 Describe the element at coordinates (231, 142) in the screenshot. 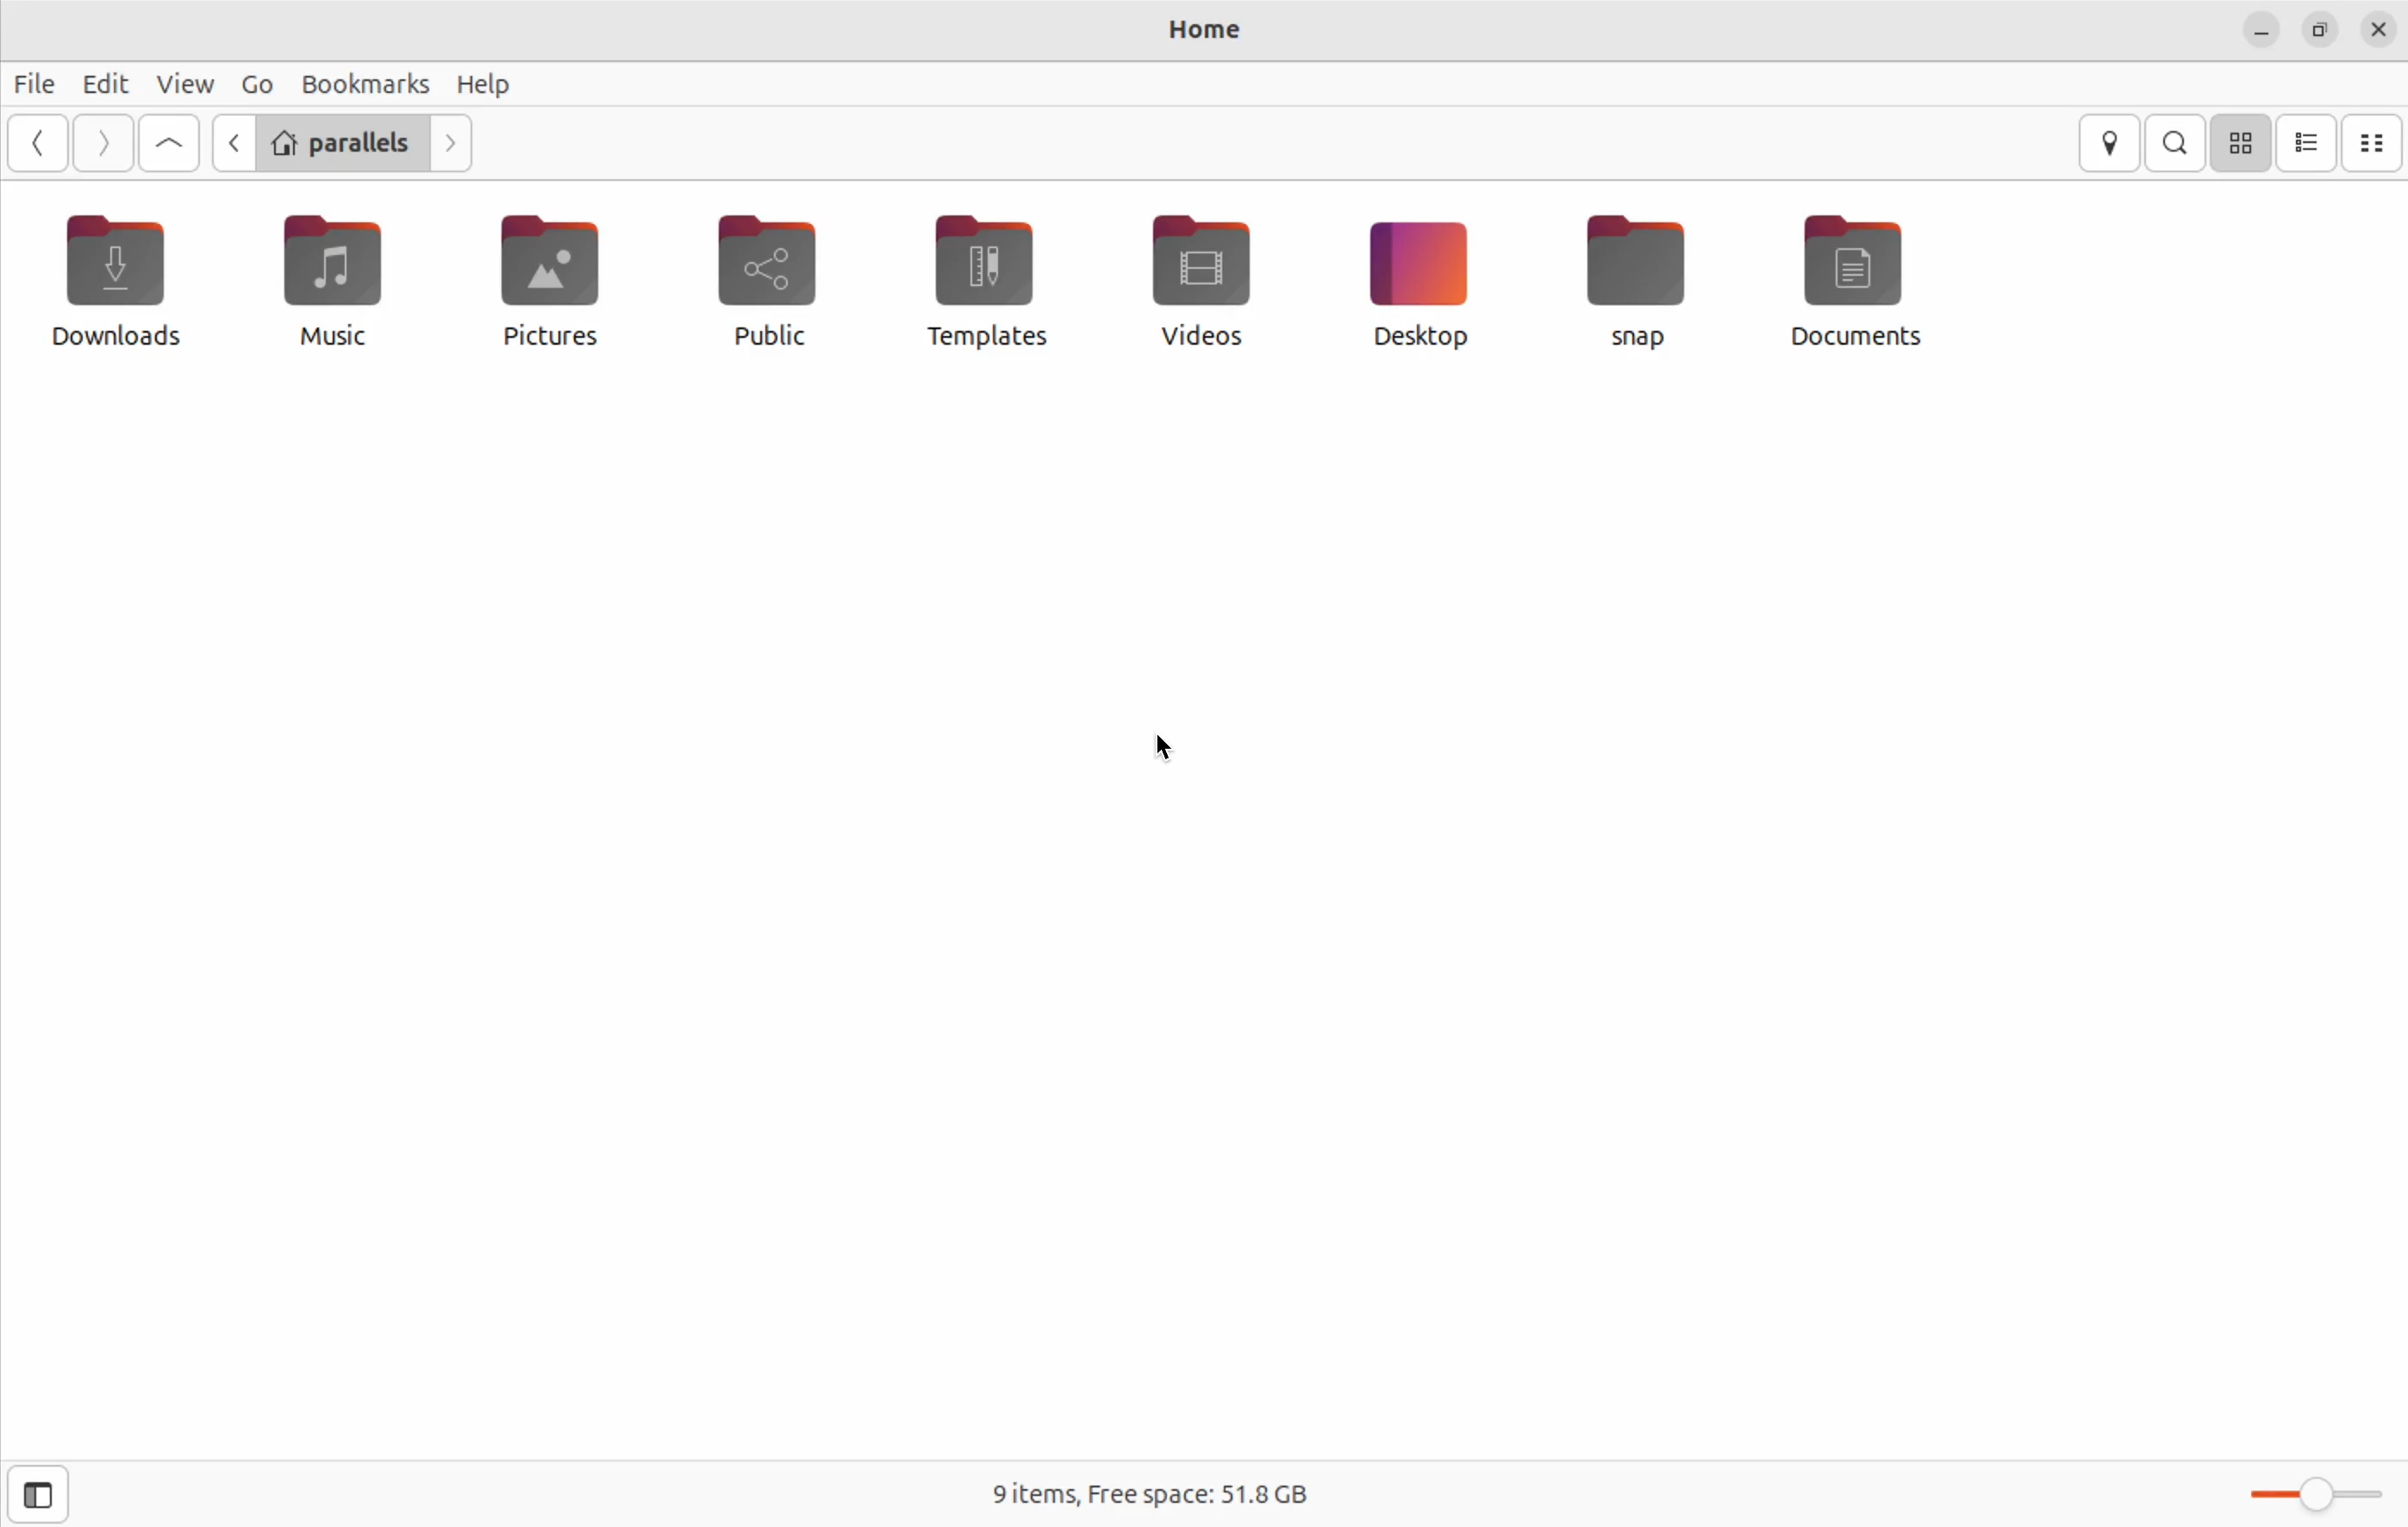

I see `go back` at that location.